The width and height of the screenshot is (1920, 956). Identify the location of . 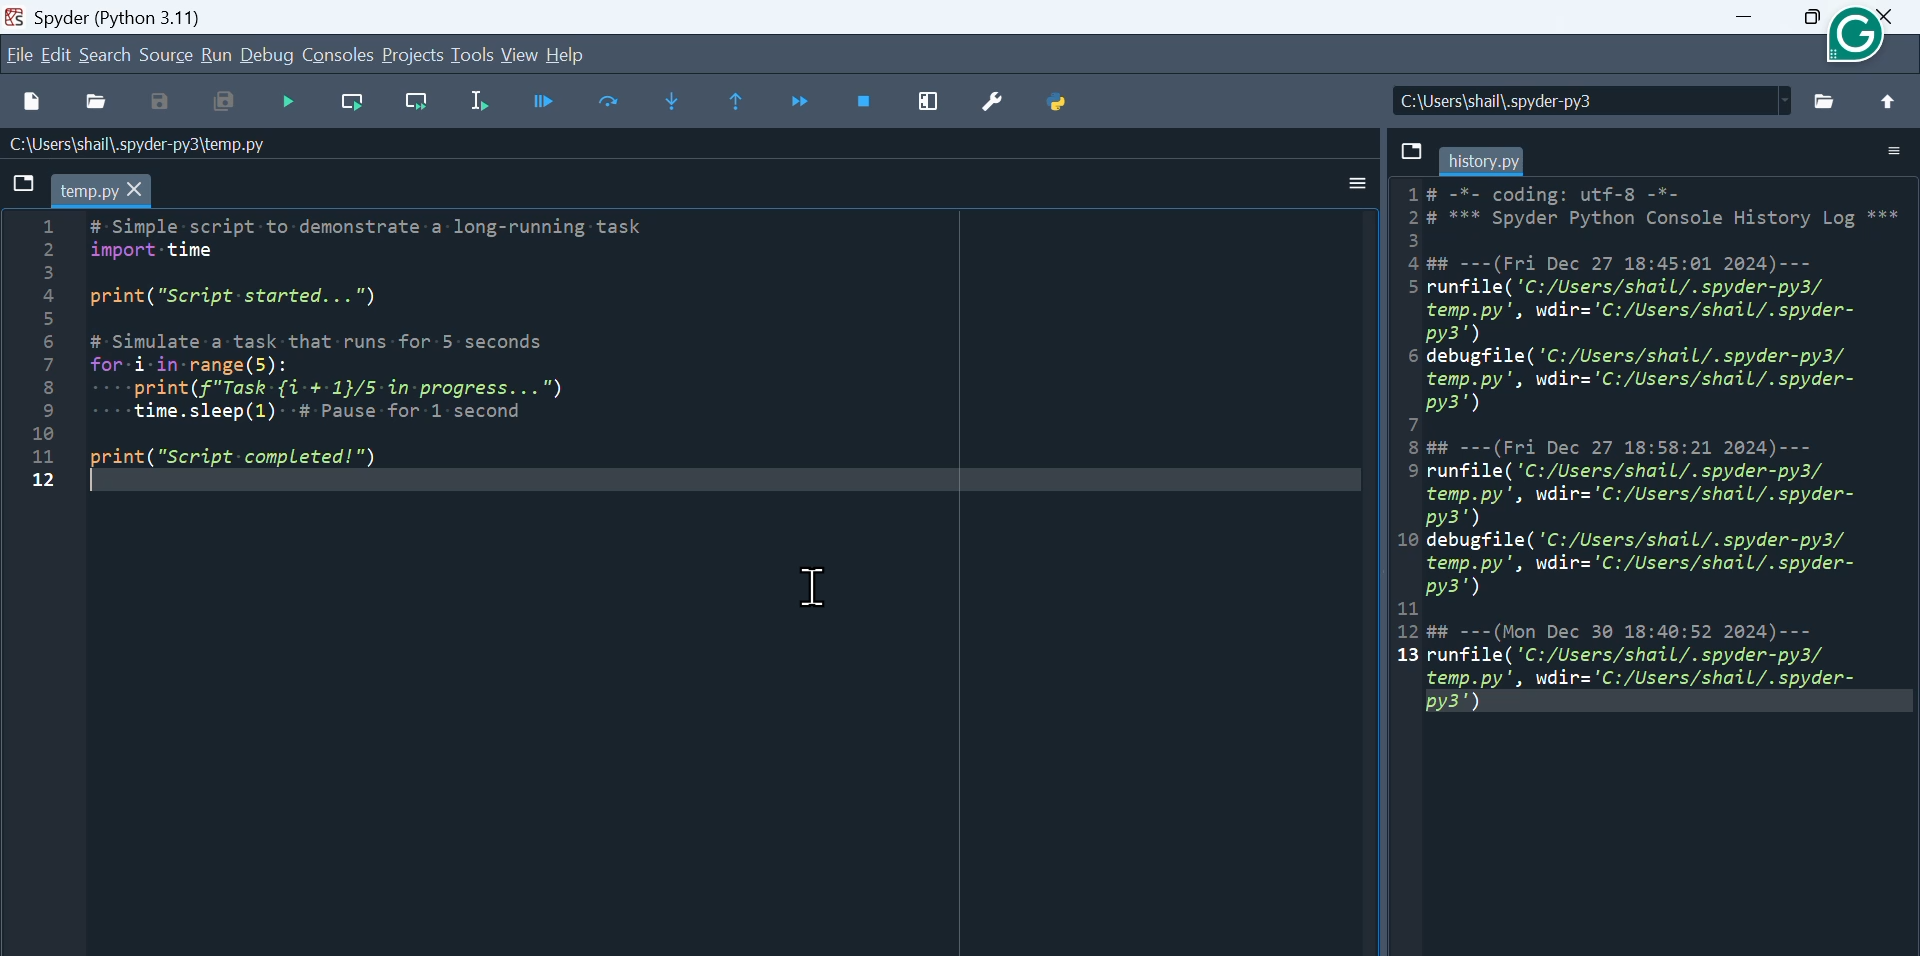
(18, 55).